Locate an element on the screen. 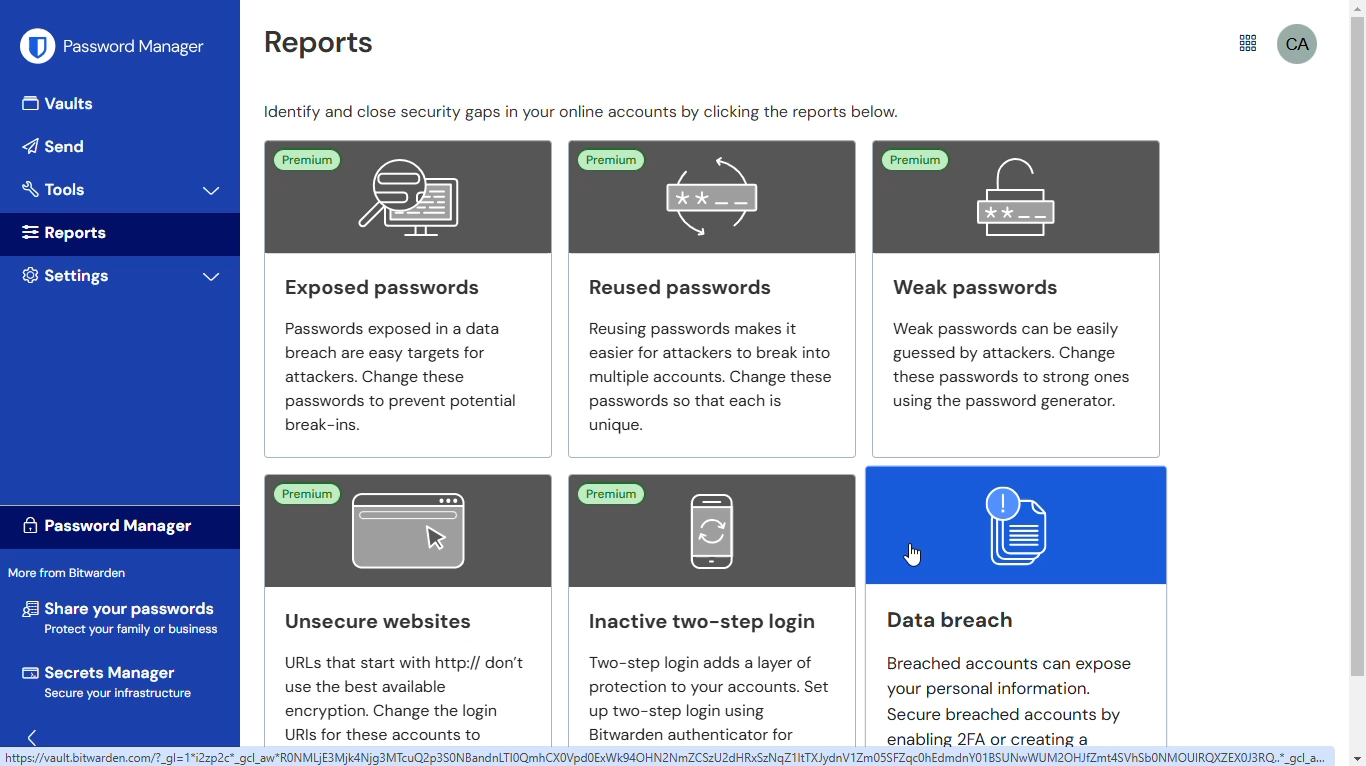 Image resolution: width=1366 pixels, height=766 pixels. tools is located at coordinates (55, 188).